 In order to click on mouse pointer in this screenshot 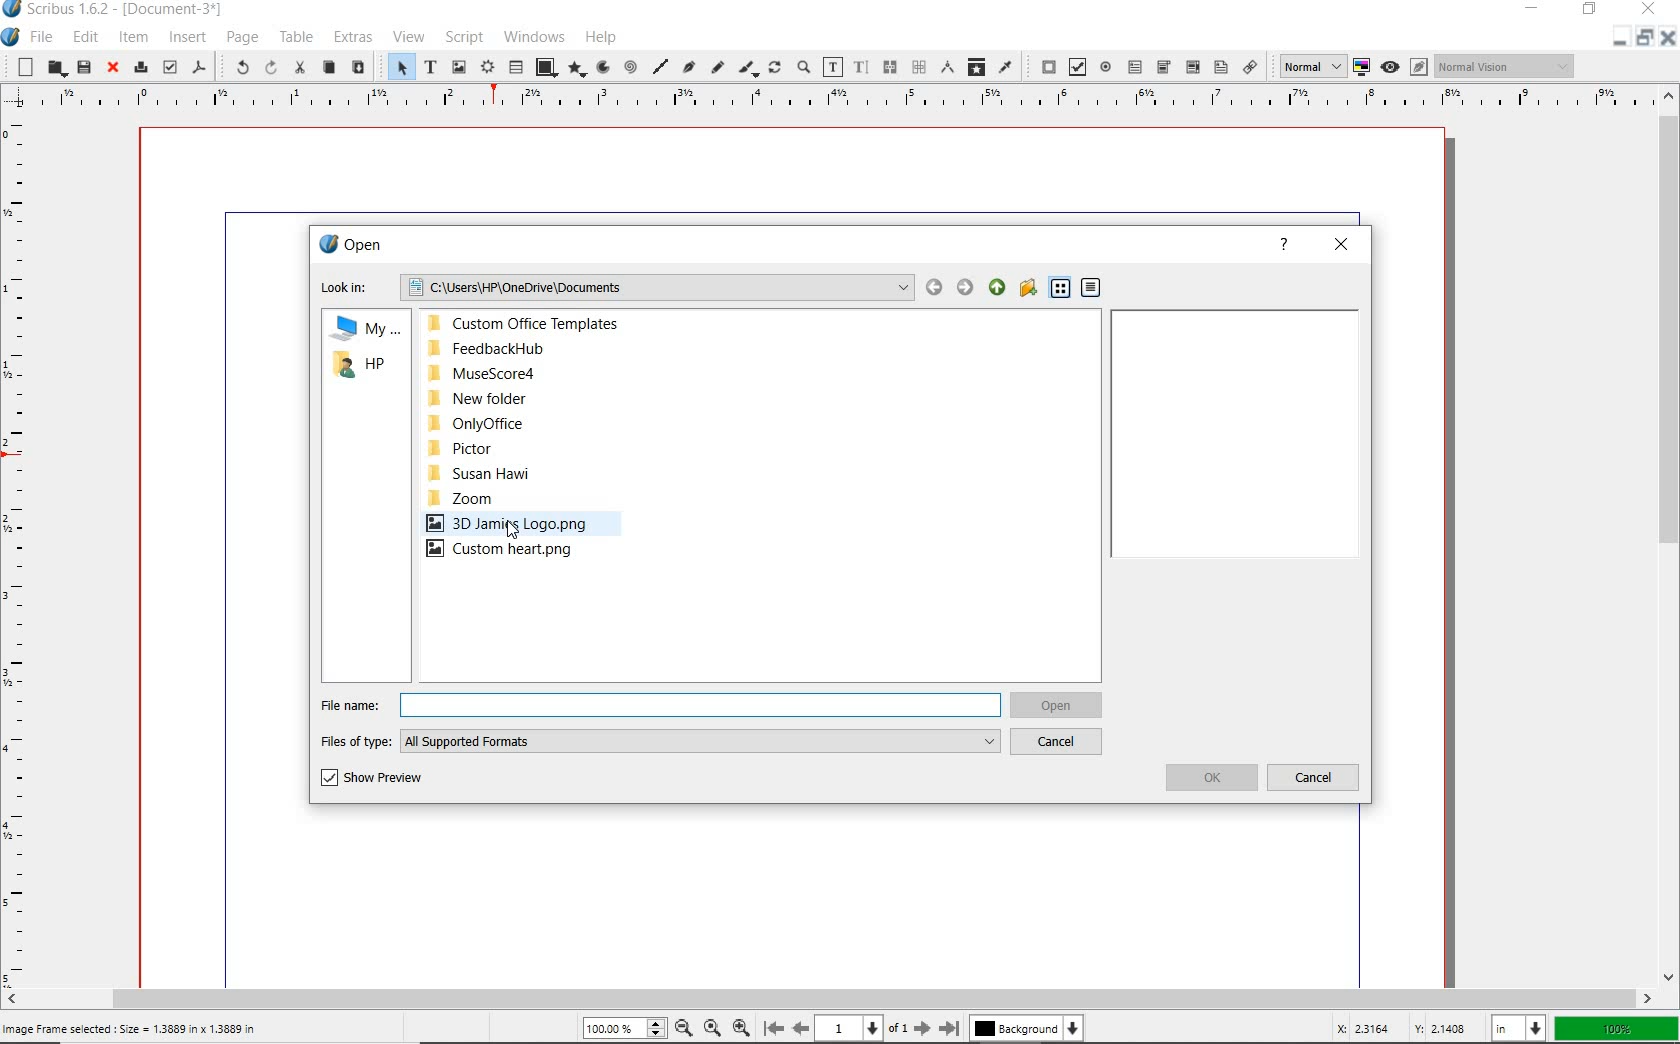, I will do `click(514, 532)`.